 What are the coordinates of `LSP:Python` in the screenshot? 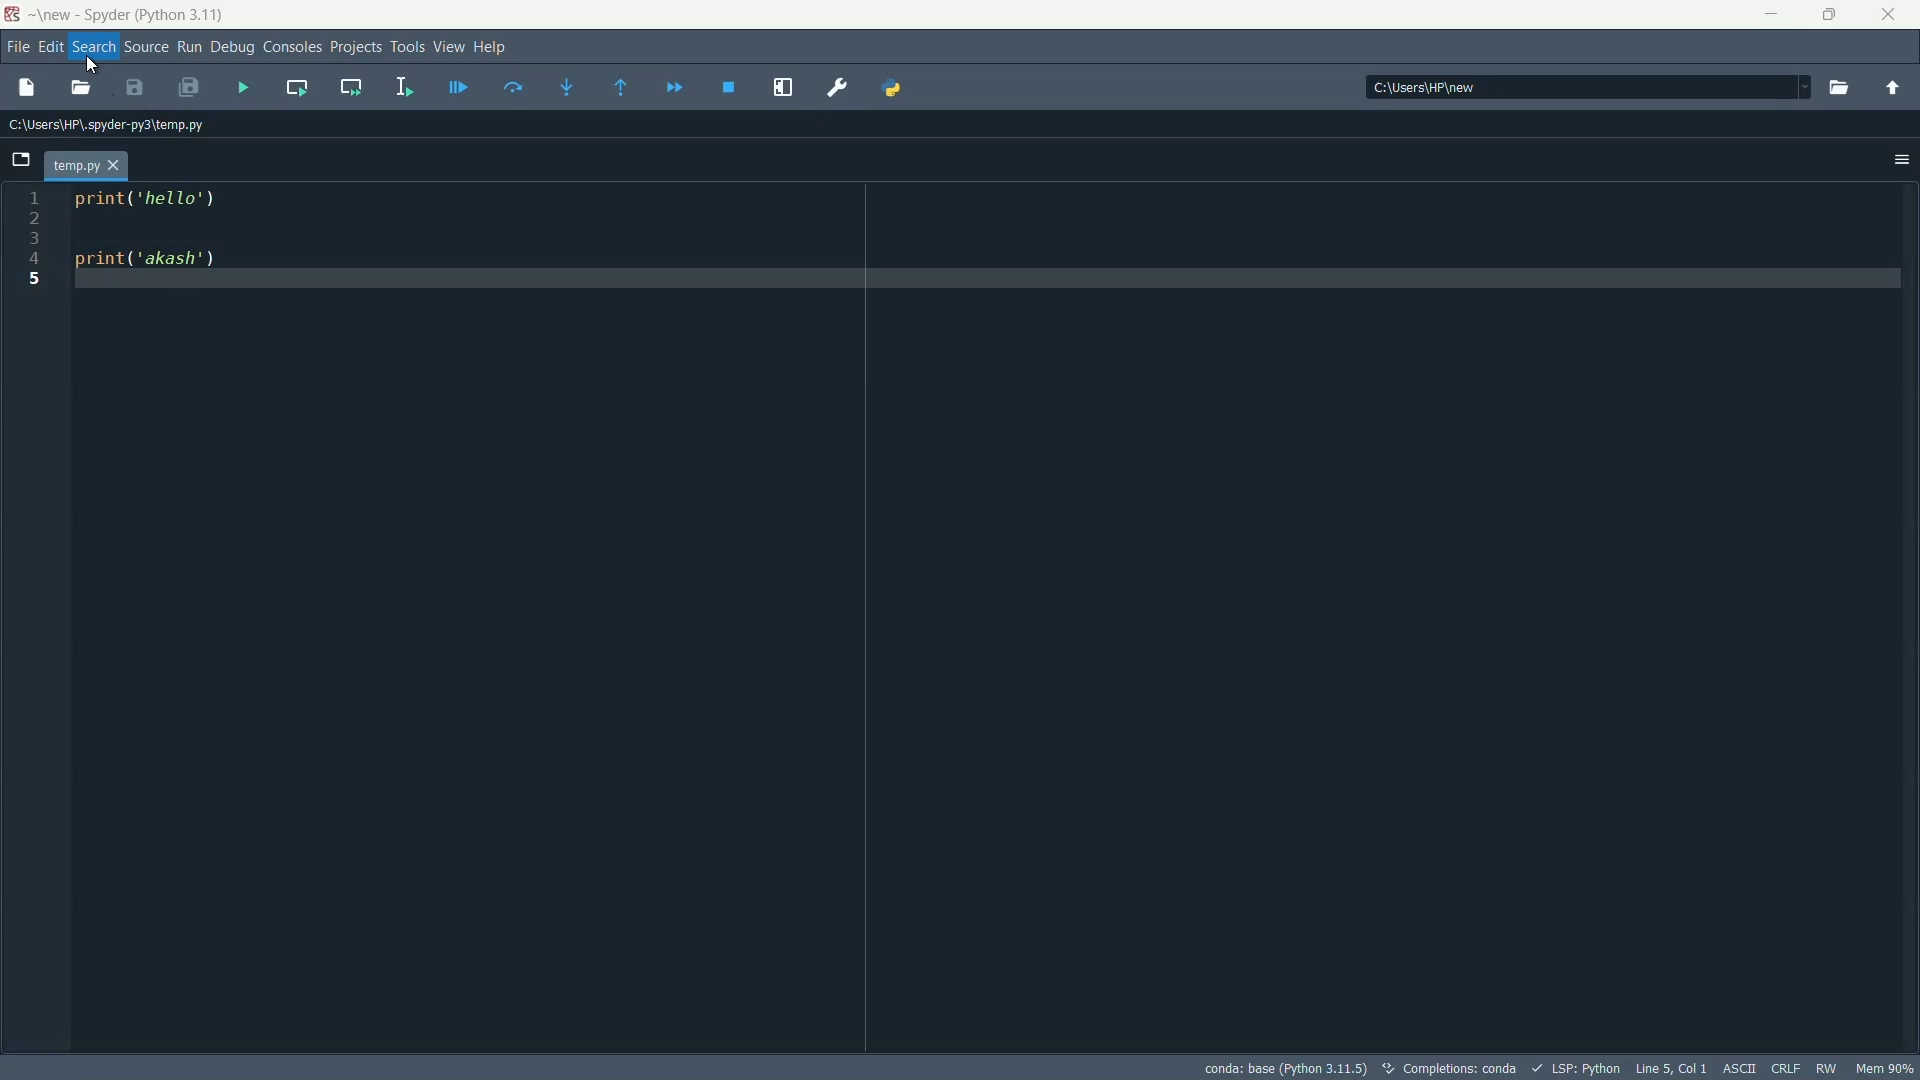 It's located at (1580, 1066).